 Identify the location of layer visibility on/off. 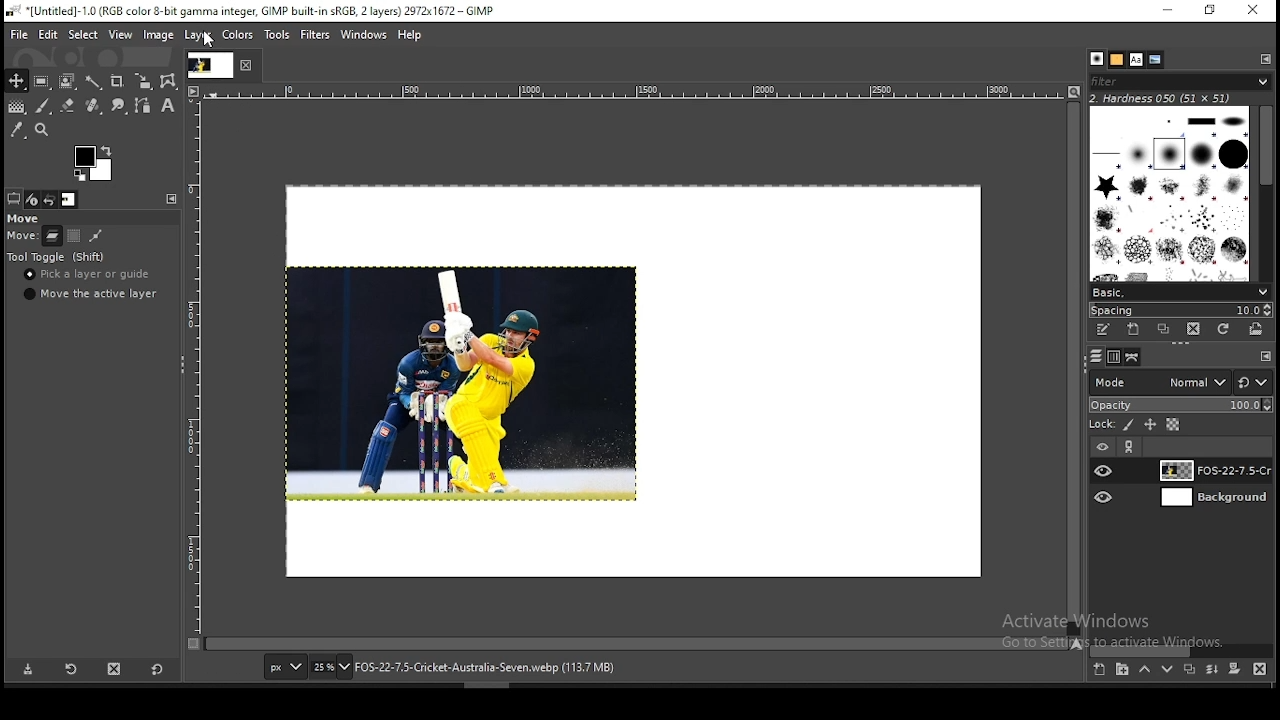
(1104, 470).